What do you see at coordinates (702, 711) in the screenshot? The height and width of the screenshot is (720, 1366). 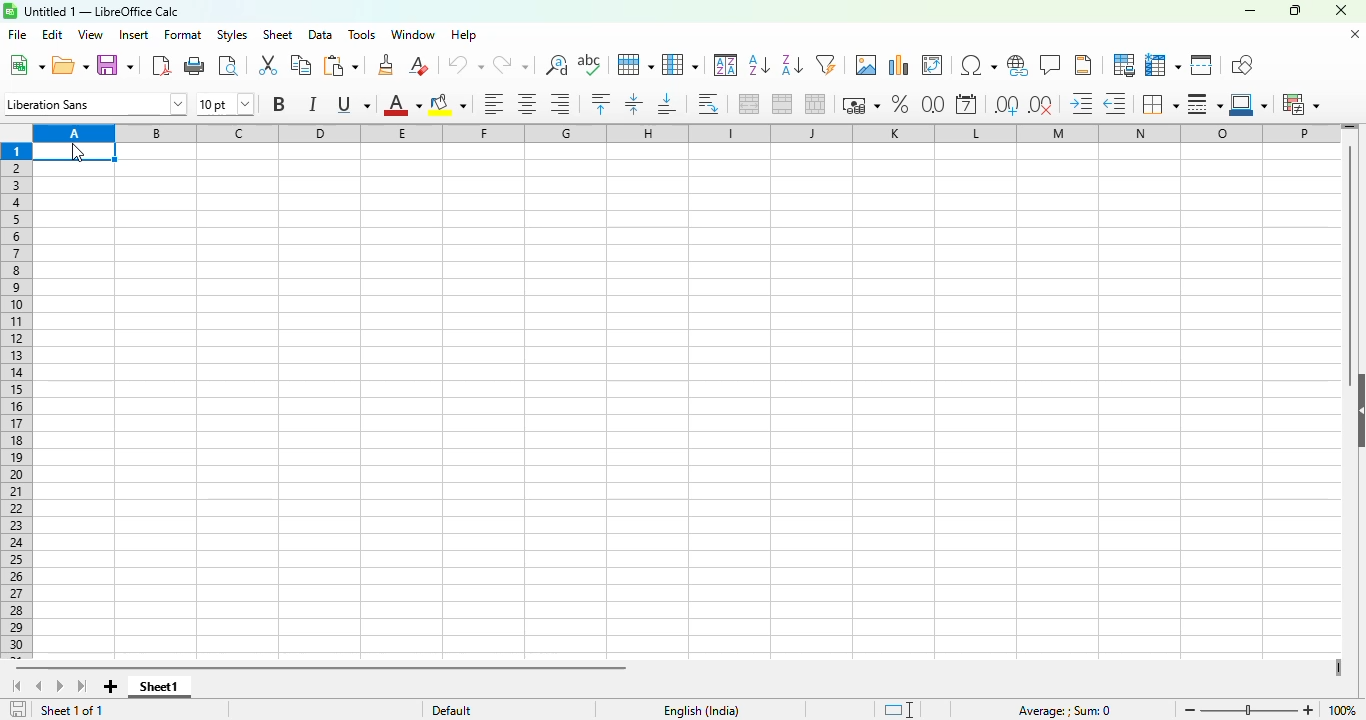 I see `text language` at bounding box center [702, 711].